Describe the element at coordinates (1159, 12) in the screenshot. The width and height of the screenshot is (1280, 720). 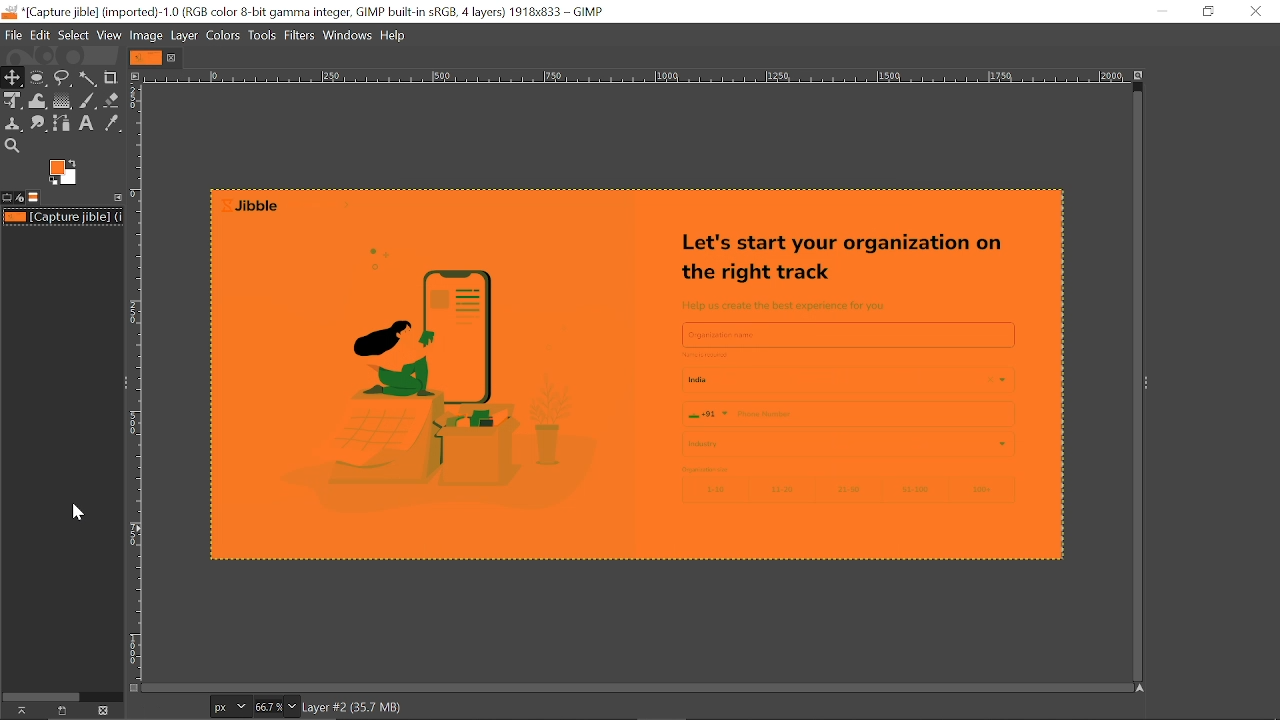
I see `Minimize` at that location.